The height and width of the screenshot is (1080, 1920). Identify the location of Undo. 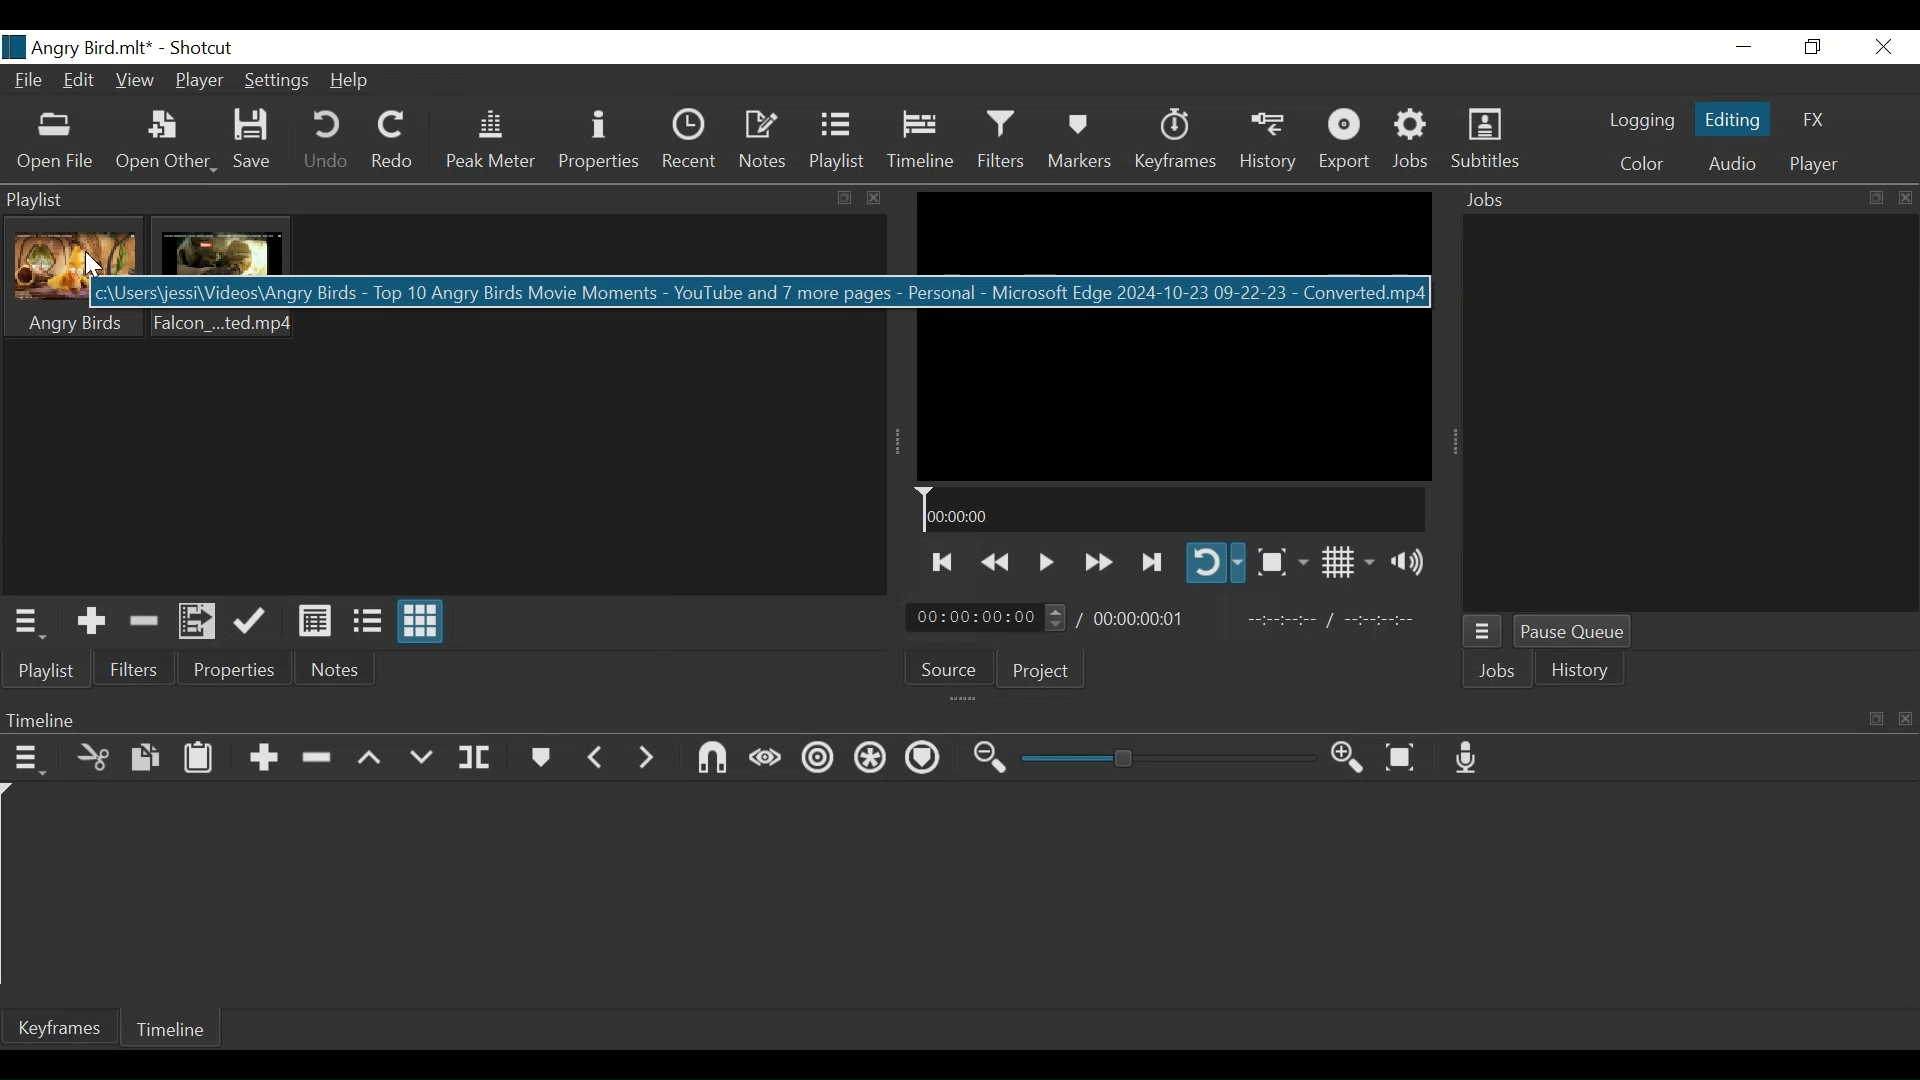
(328, 142).